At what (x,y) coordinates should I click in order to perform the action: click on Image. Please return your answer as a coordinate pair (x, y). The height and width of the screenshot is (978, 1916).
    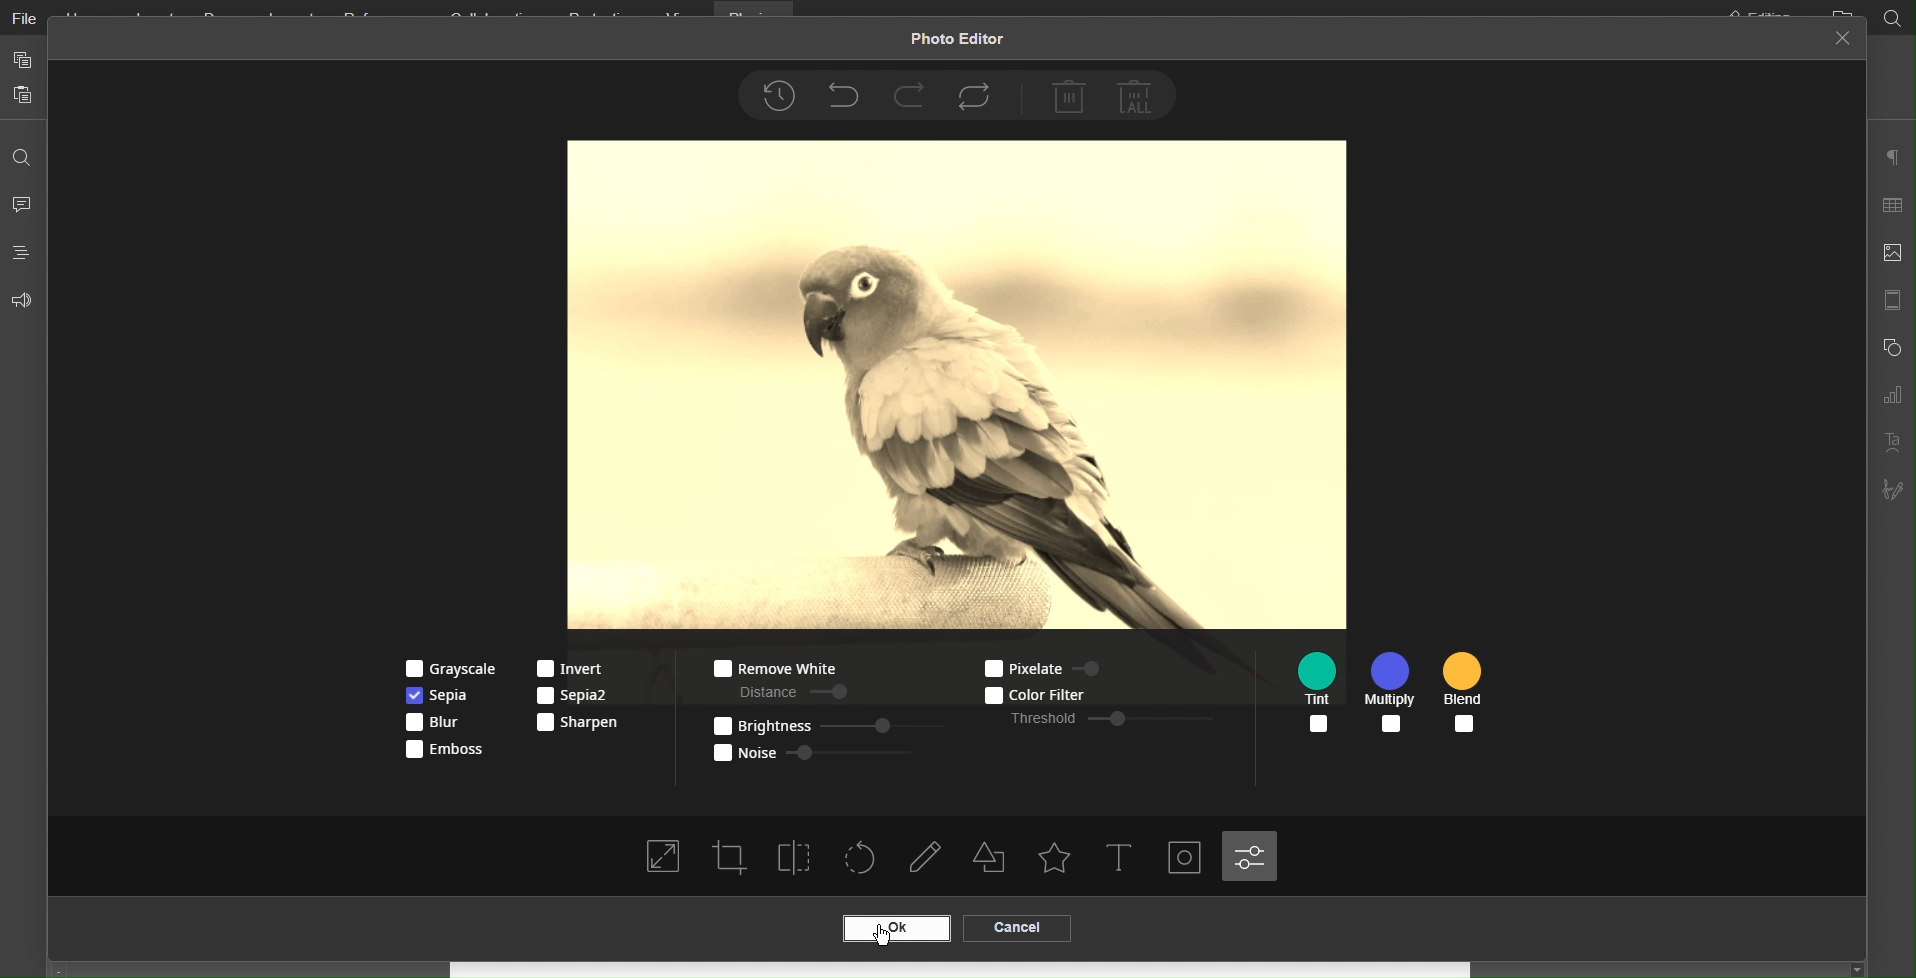
    Looking at the image, I should click on (1187, 859).